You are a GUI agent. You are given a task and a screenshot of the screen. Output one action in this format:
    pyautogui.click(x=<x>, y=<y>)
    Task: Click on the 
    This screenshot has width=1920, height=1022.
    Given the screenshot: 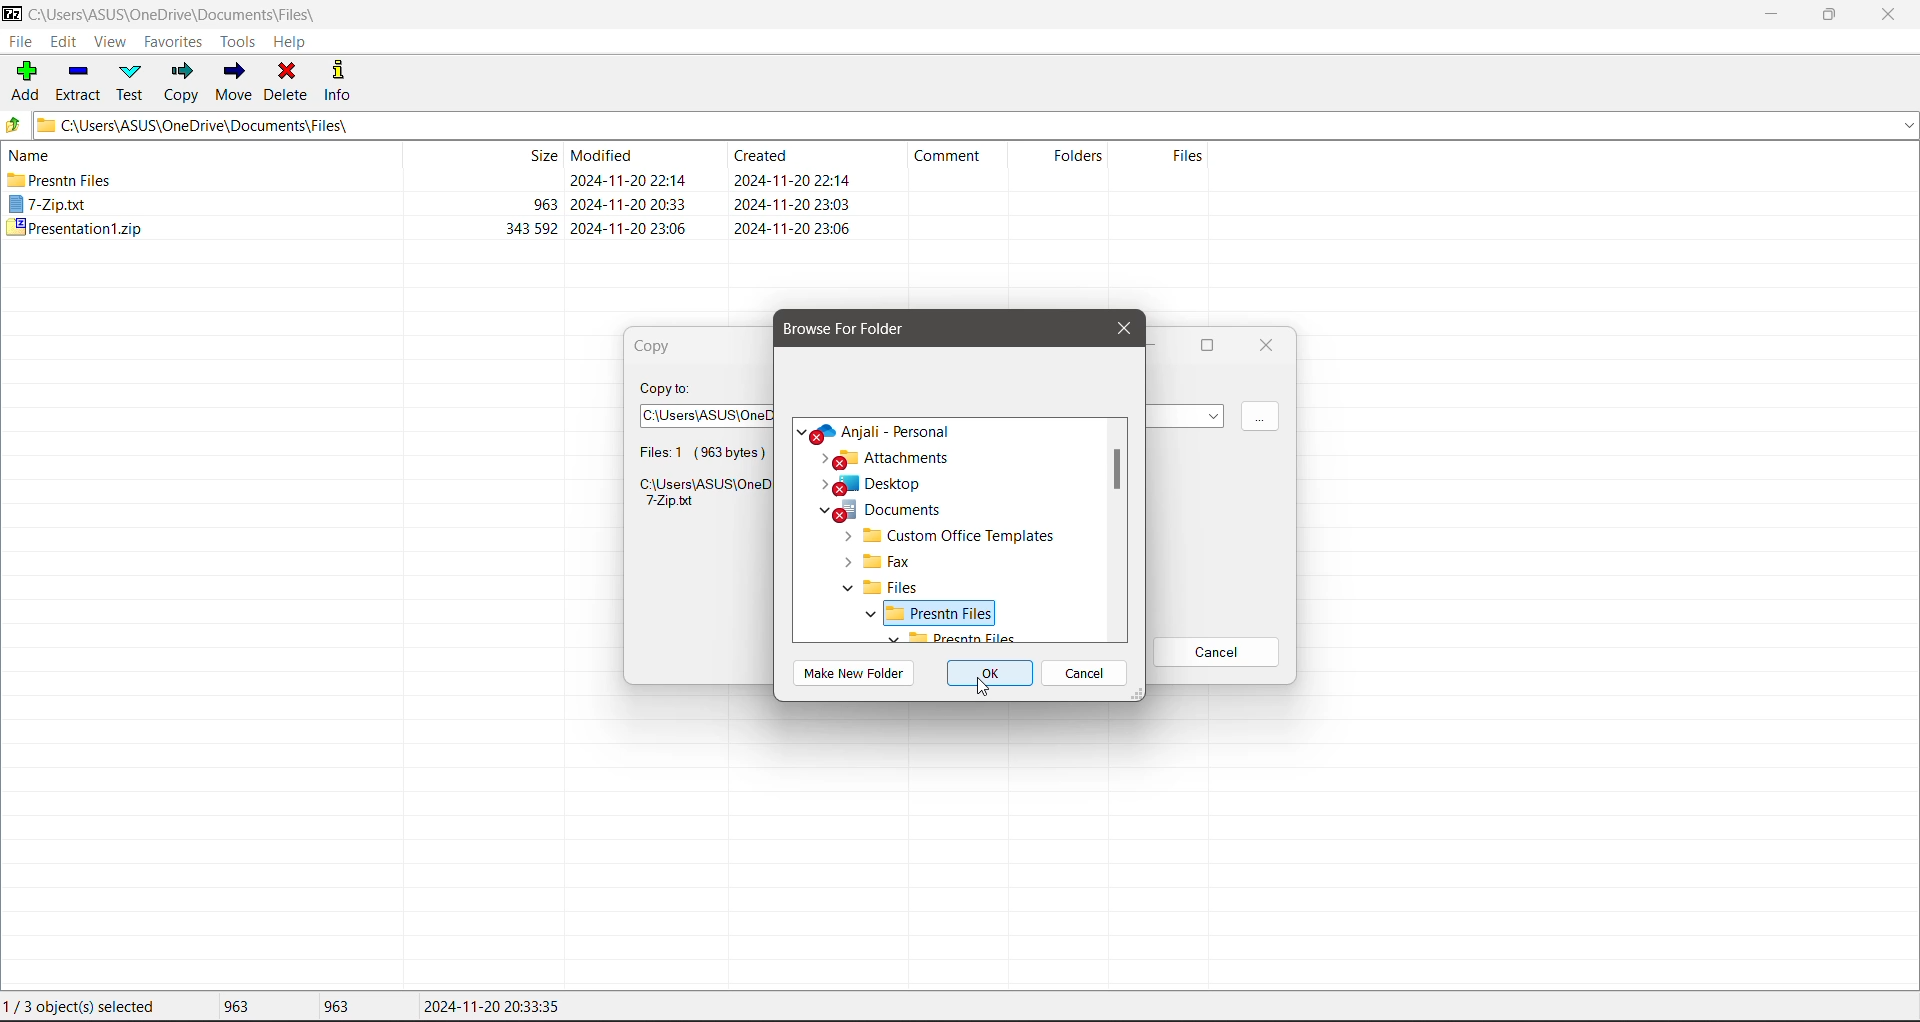 What is the action you would take?
    pyautogui.click(x=838, y=674)
    